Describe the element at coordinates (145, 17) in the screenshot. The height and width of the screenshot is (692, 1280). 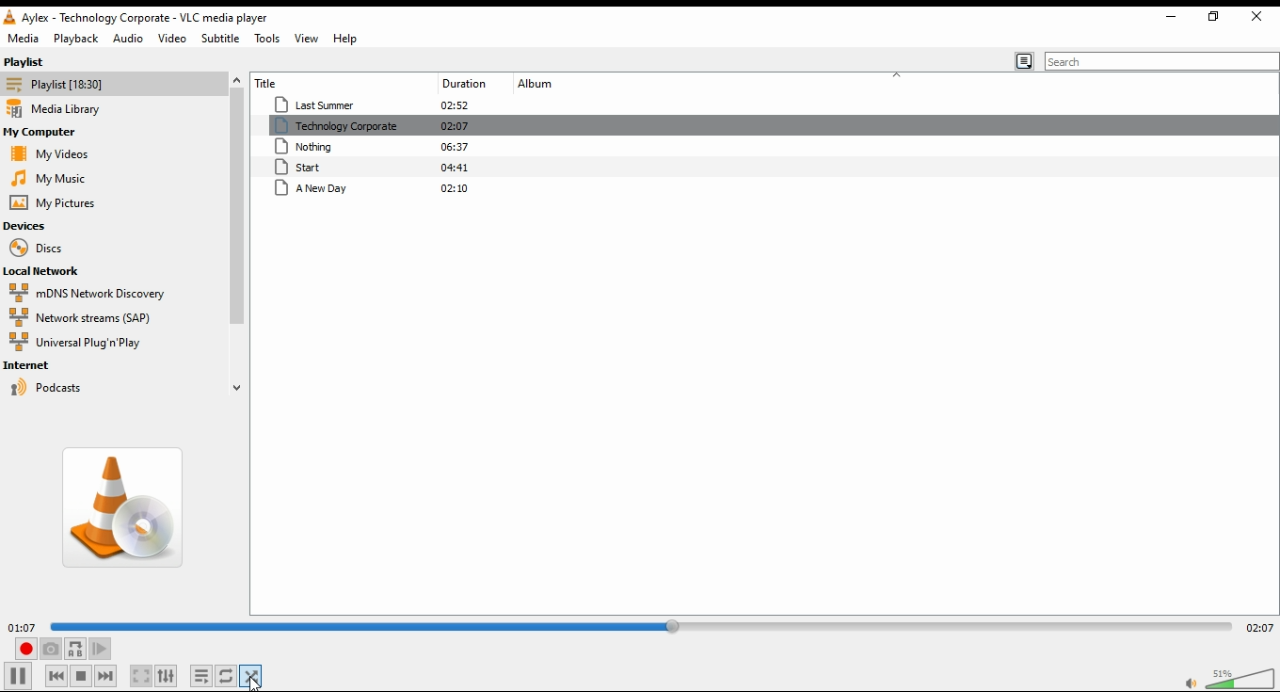
I see `Aylex-technology corporate-VLC media player` at that location.